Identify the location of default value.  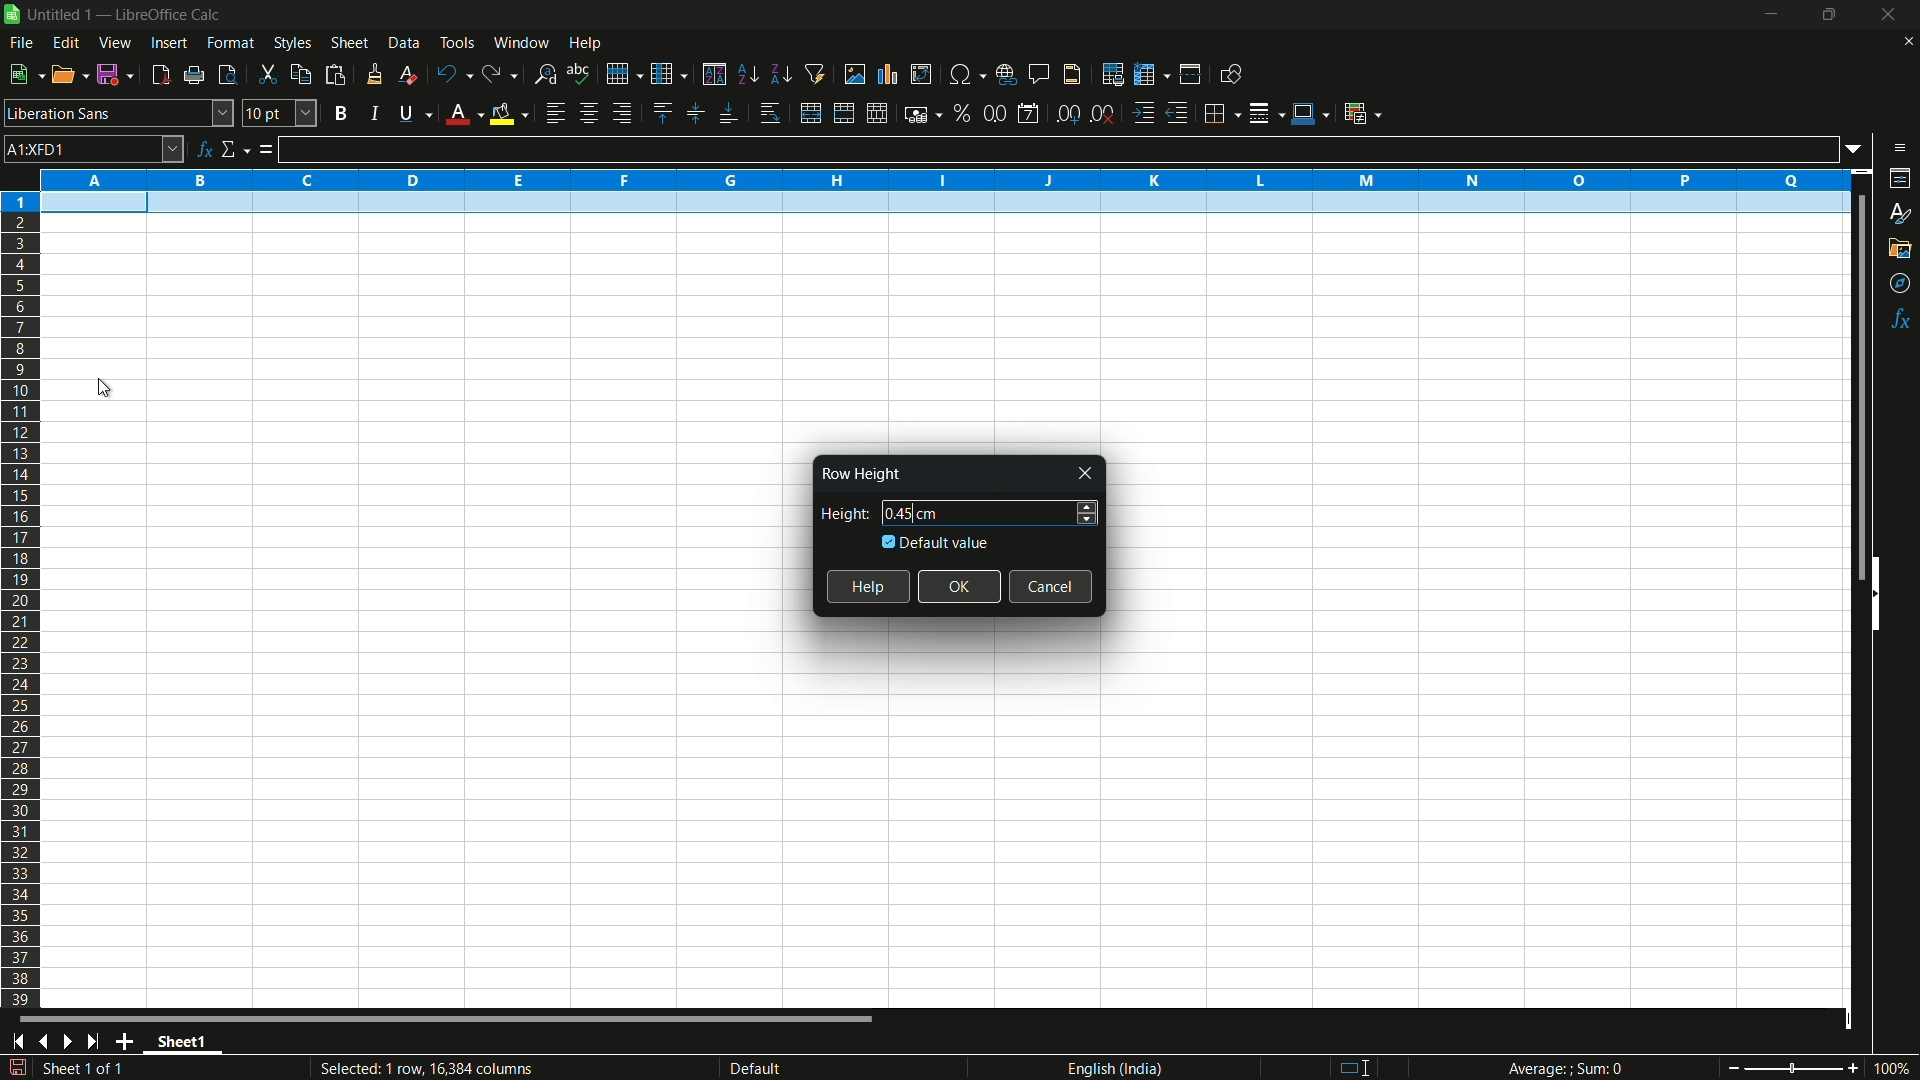
(937, 542).